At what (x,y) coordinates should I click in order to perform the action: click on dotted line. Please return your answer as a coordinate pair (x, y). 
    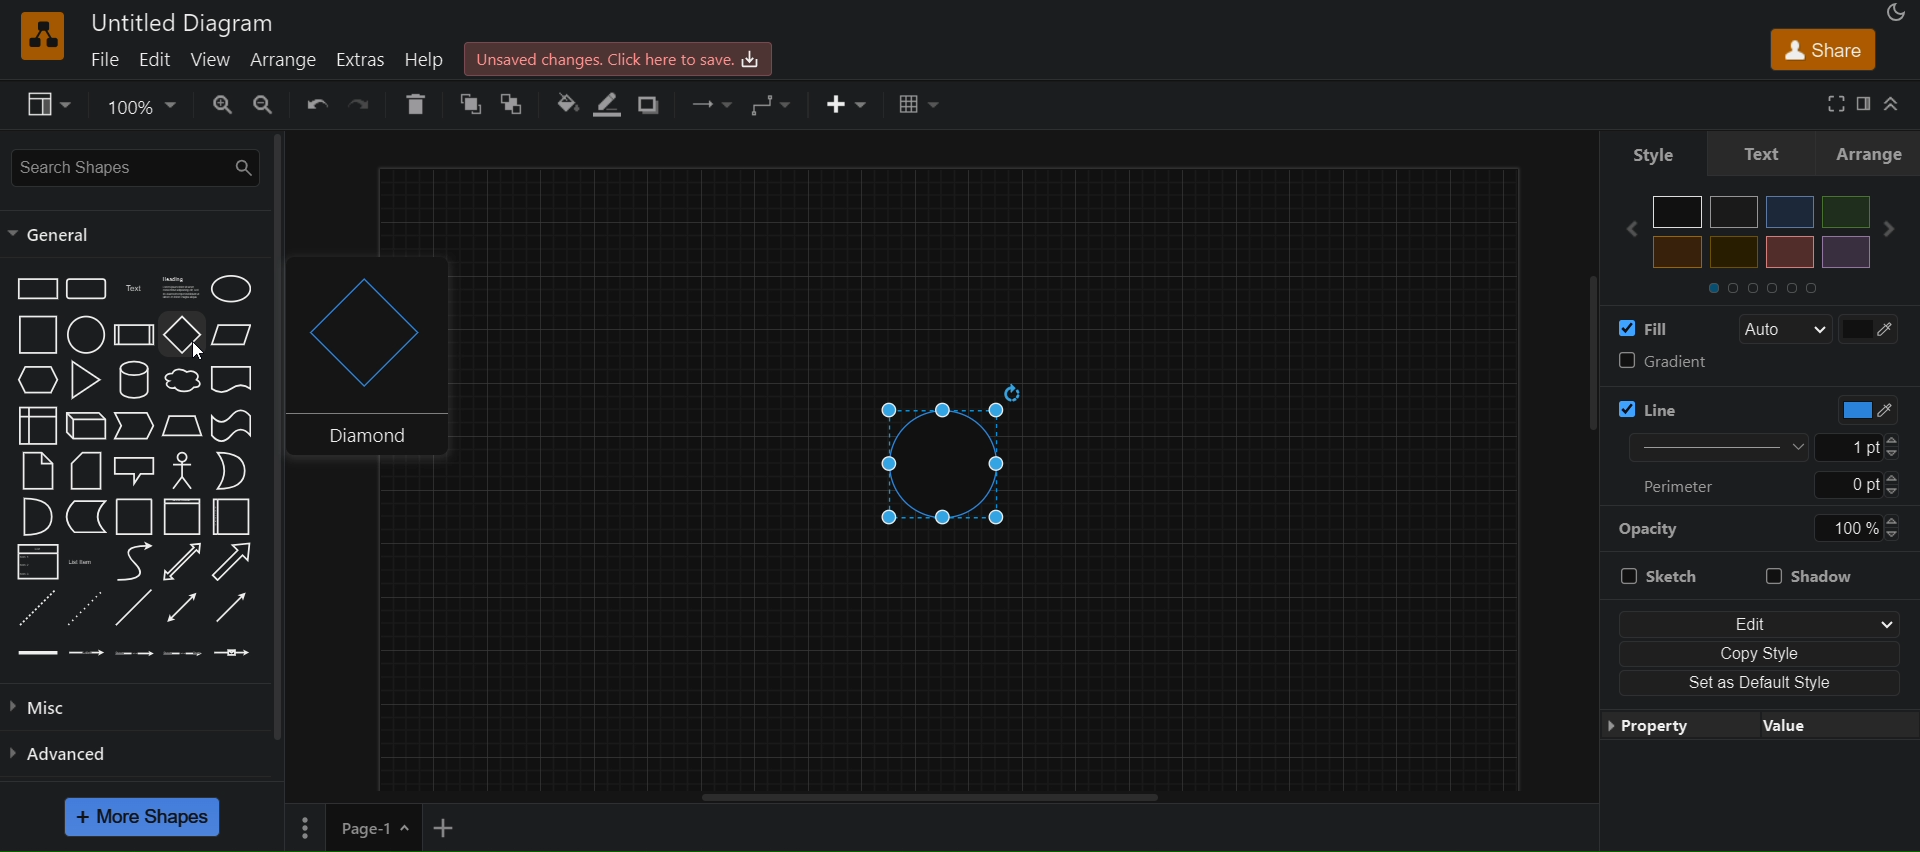
    Looking at the image, I should click on (85, 607).